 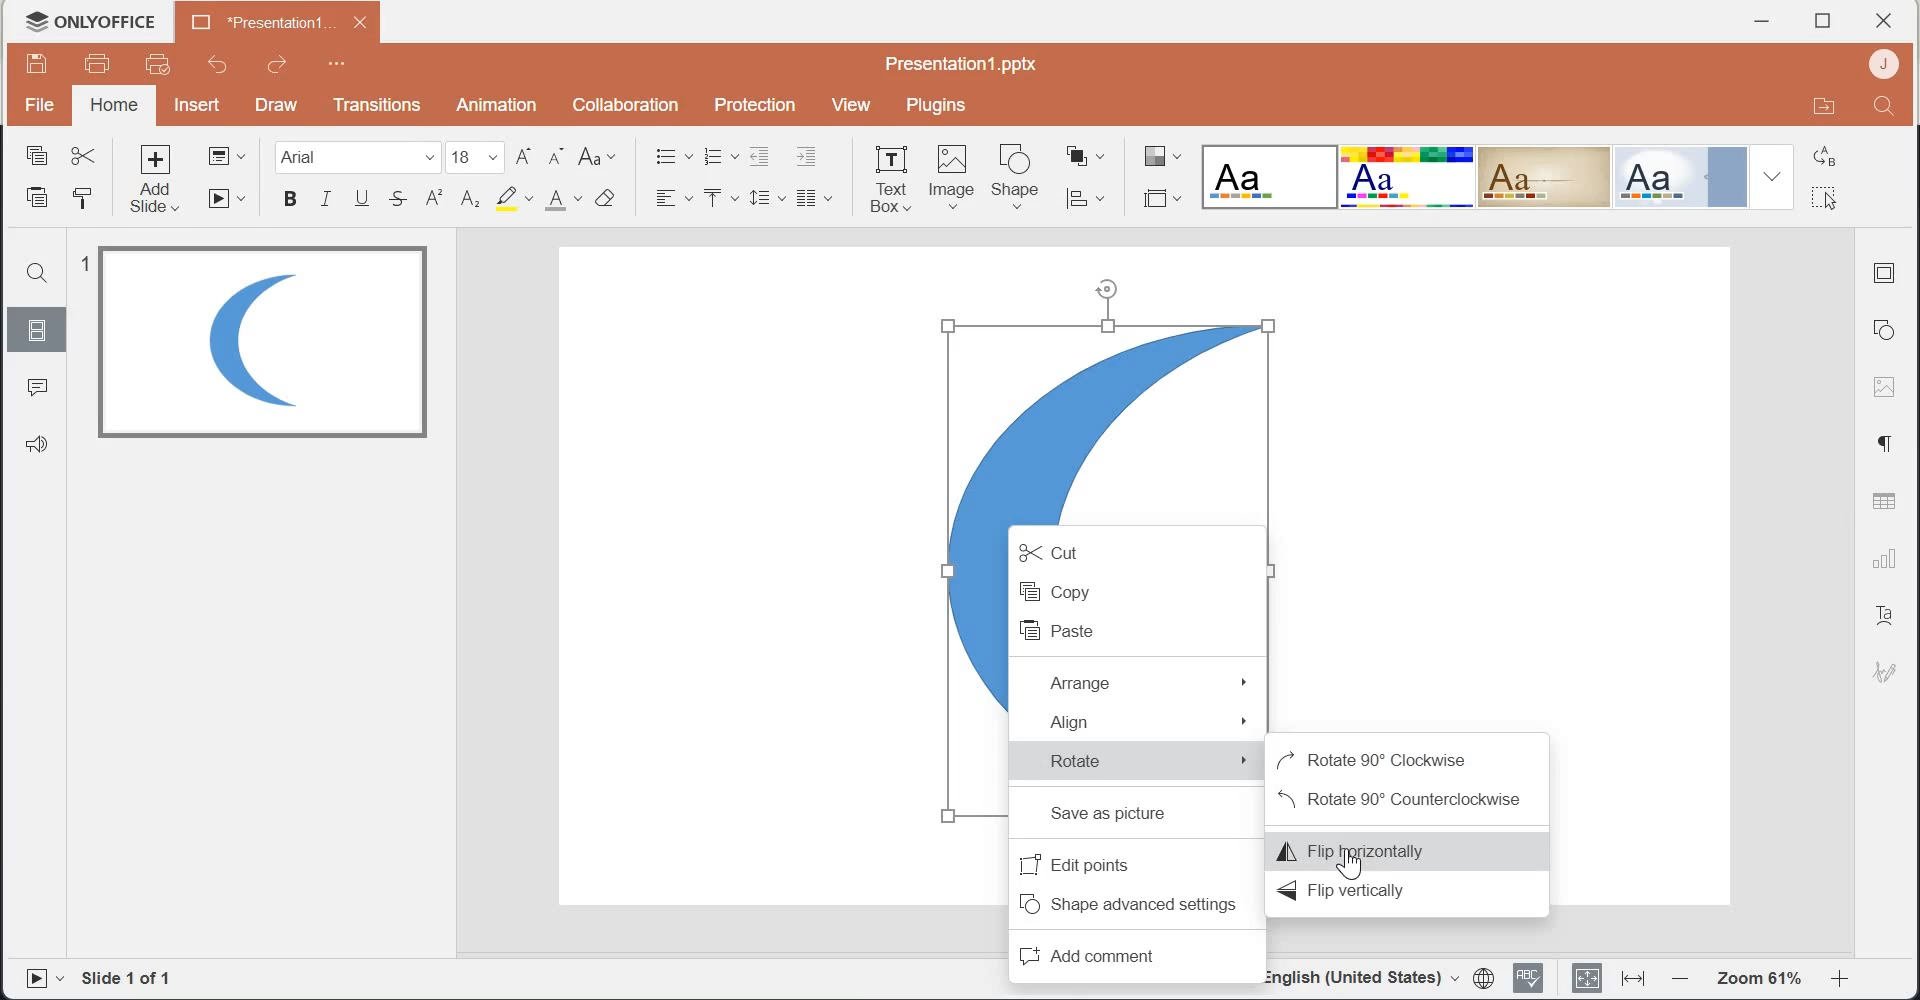 I want to click on Vertical Align, so click(x=722, y=196).